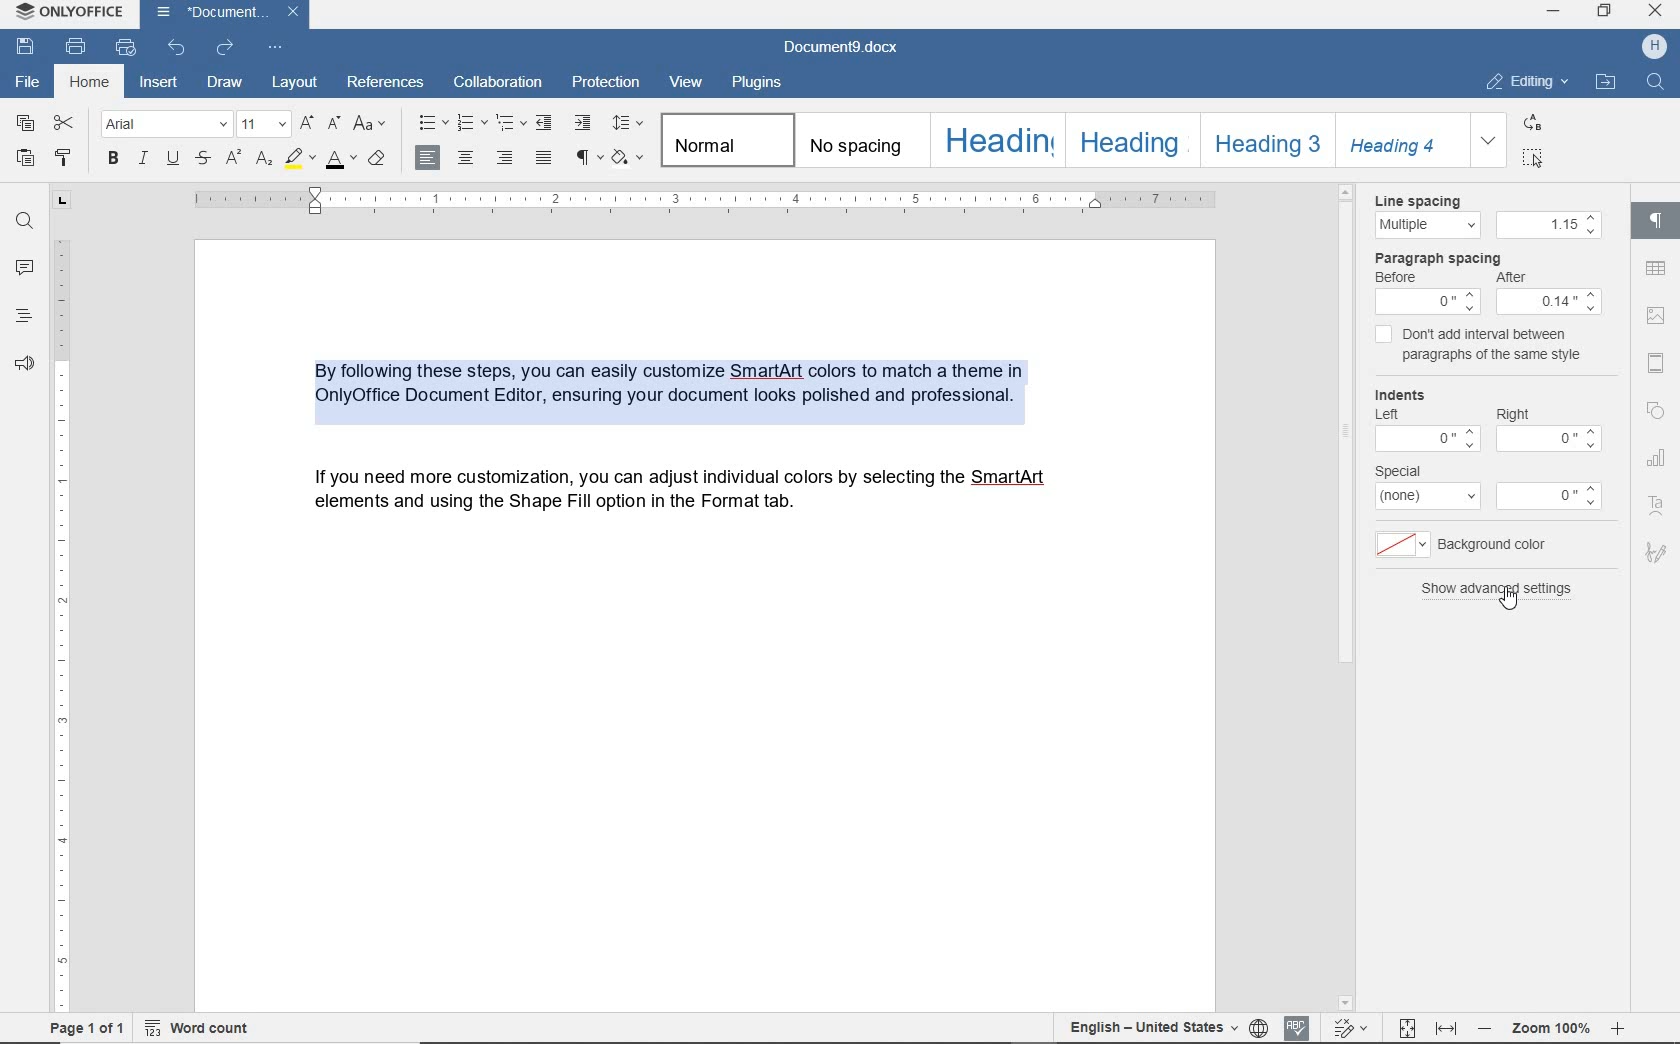 The image size is (1680, 1044). What do you see at coordinates (226, 48) in the screenshot?
I see `redo` at bounding box center [226, 48].